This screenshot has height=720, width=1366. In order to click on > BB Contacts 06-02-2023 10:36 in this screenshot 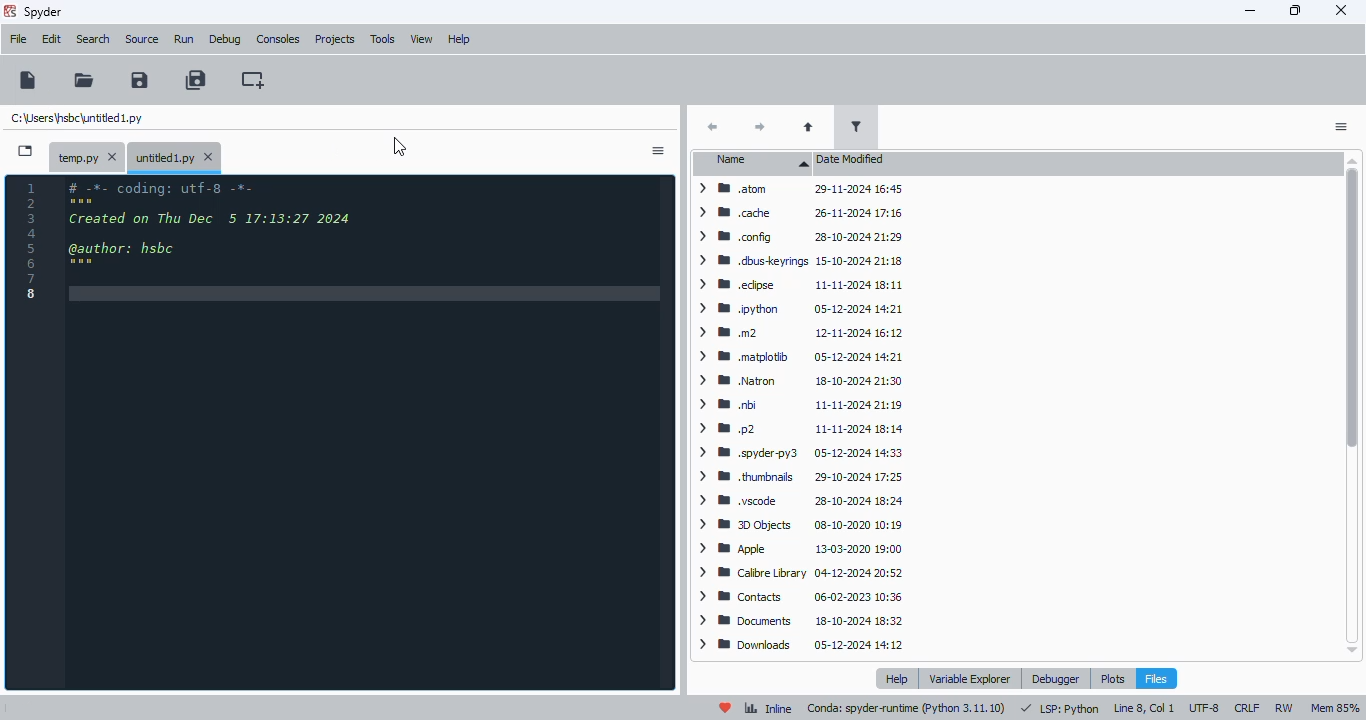, I will do `click(795, 597)`.